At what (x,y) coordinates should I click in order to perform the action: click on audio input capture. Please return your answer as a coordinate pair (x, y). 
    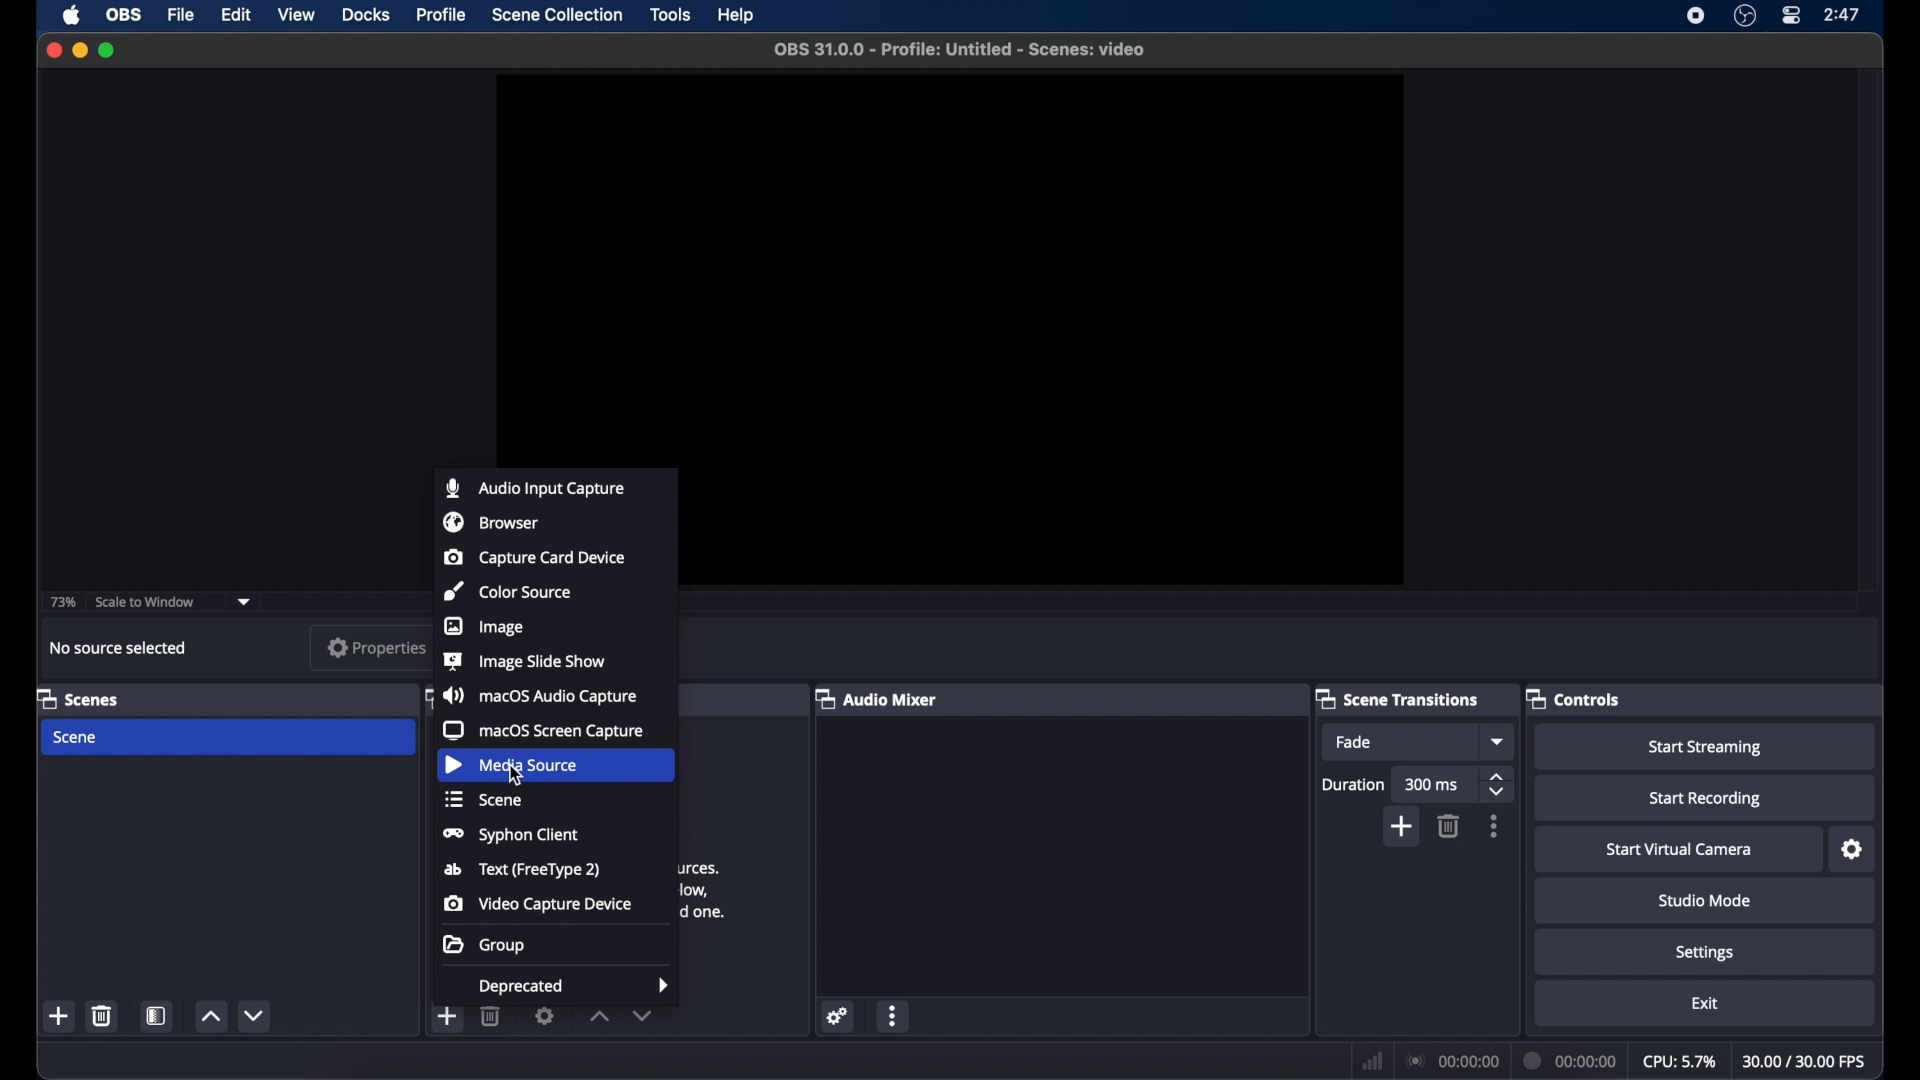
    Looking at the image, I should click on (534, 488).